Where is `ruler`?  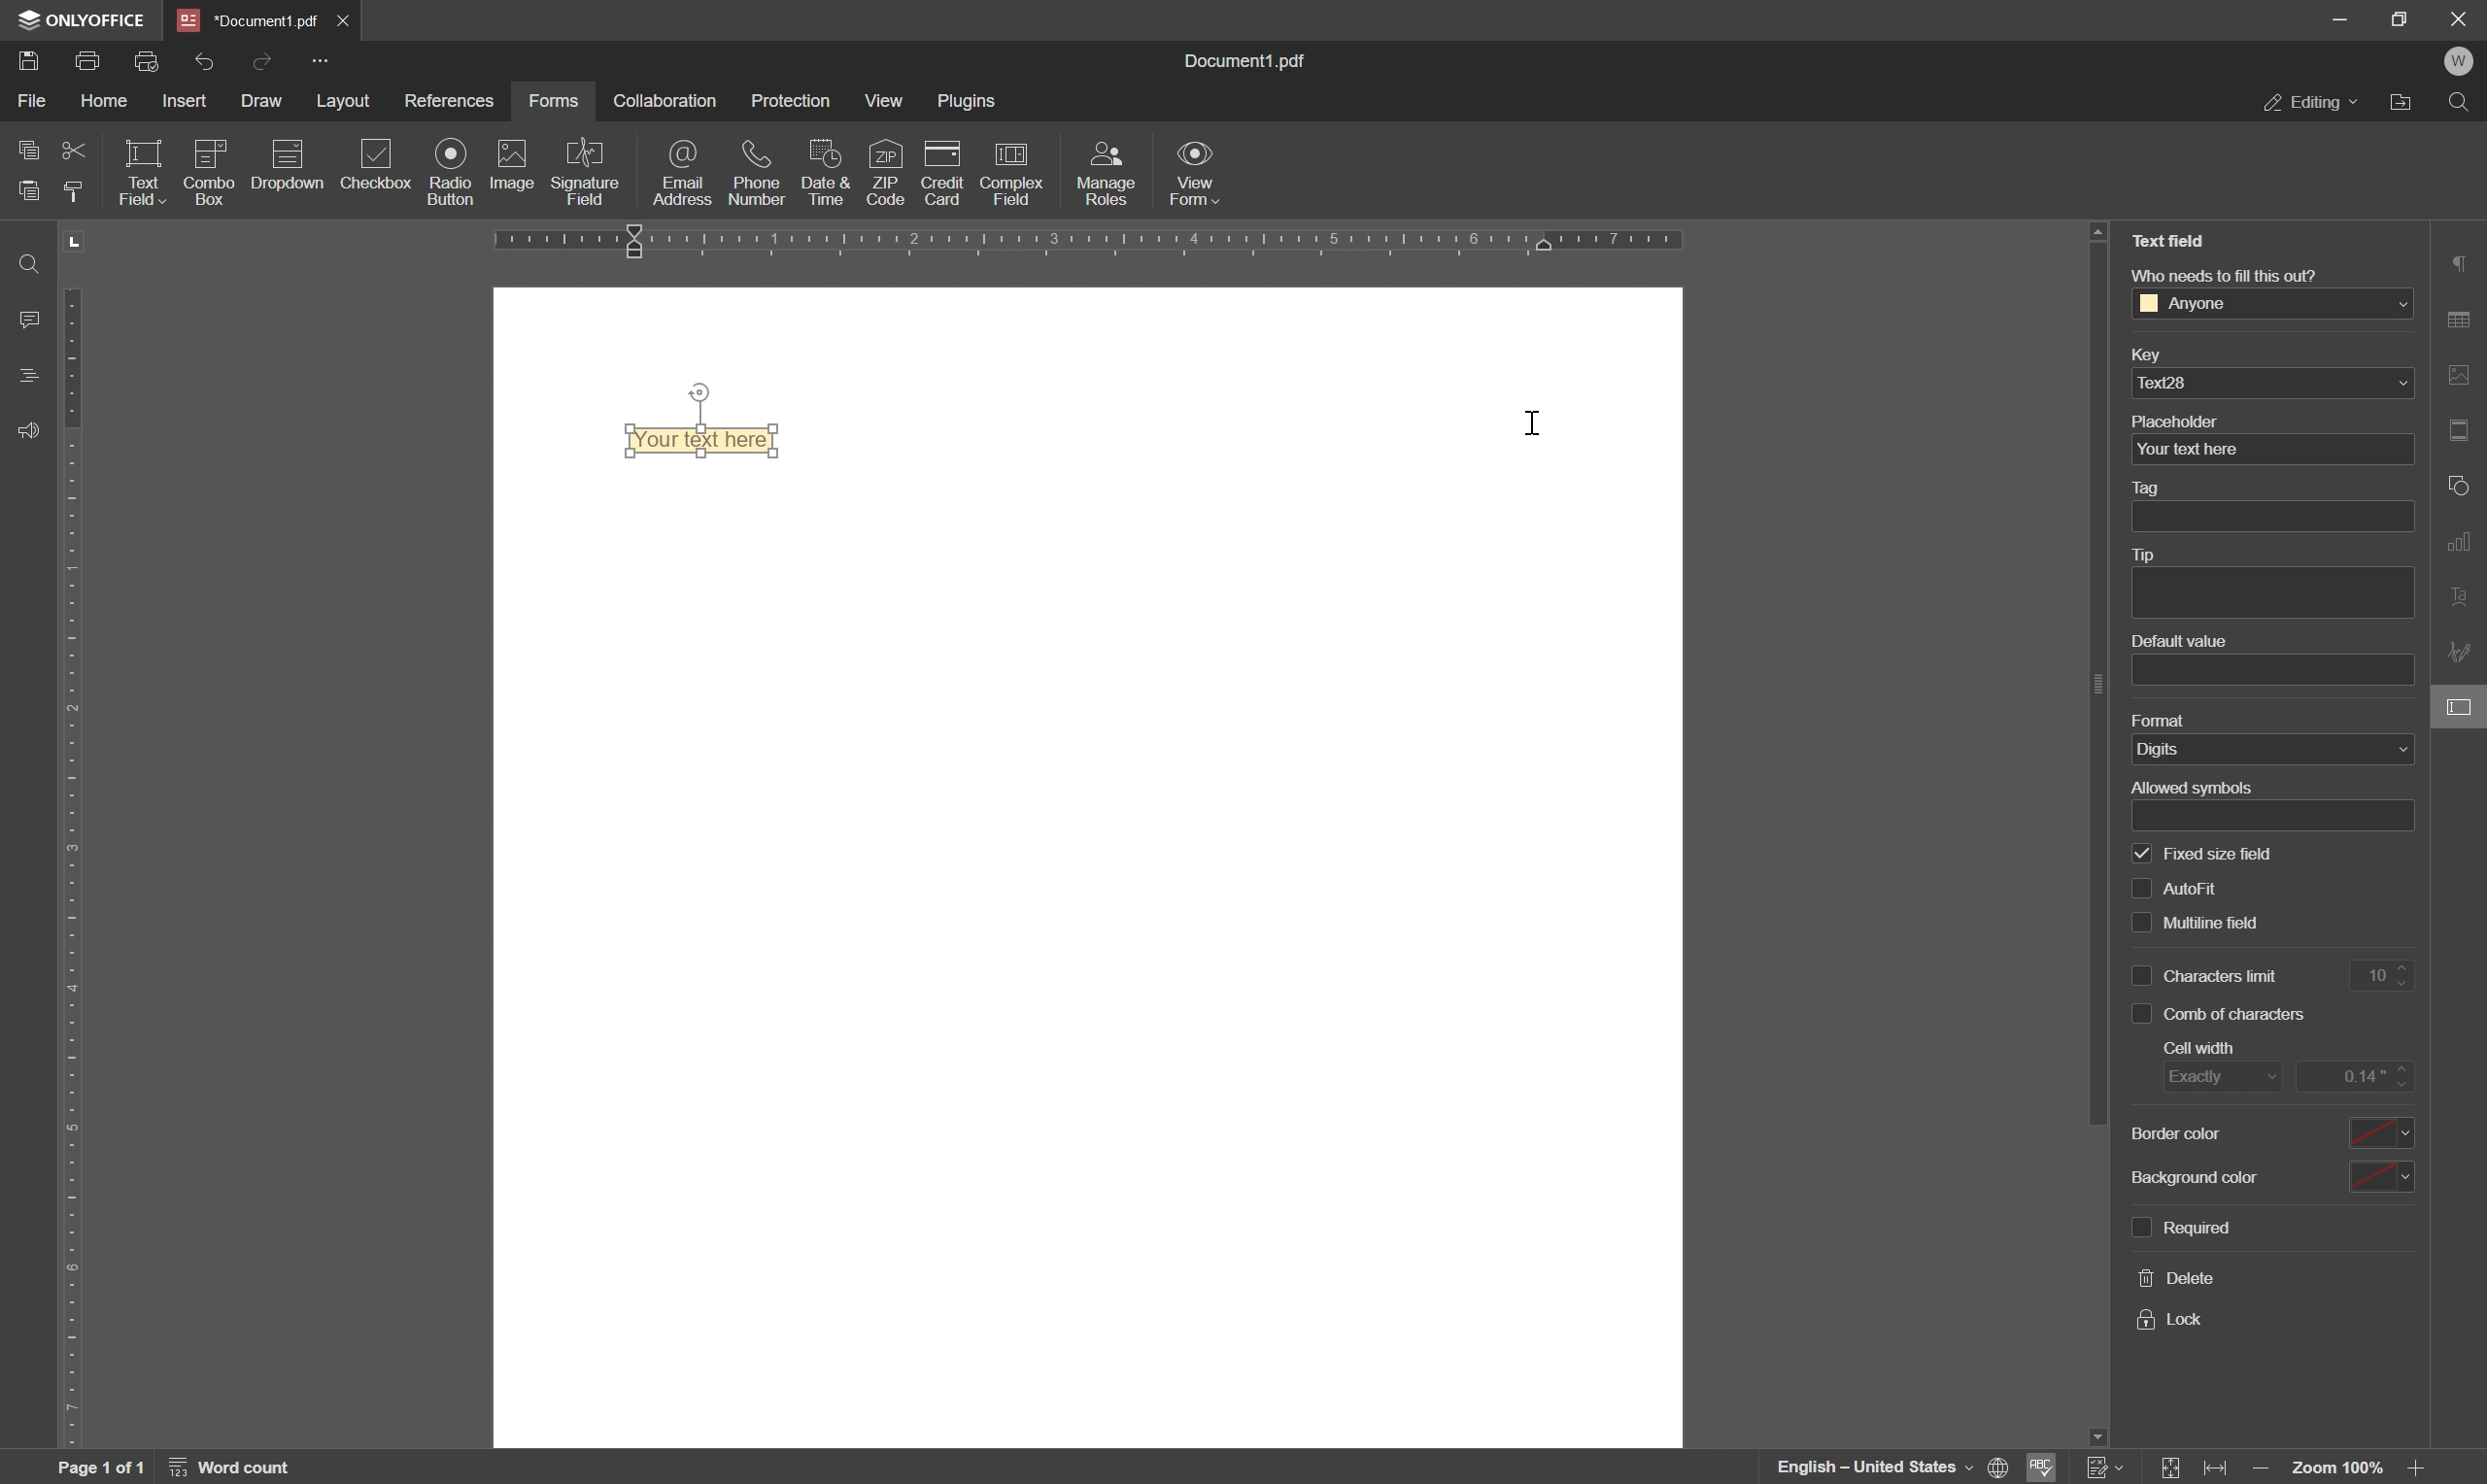
ruler is located at coordinates (70, 859).